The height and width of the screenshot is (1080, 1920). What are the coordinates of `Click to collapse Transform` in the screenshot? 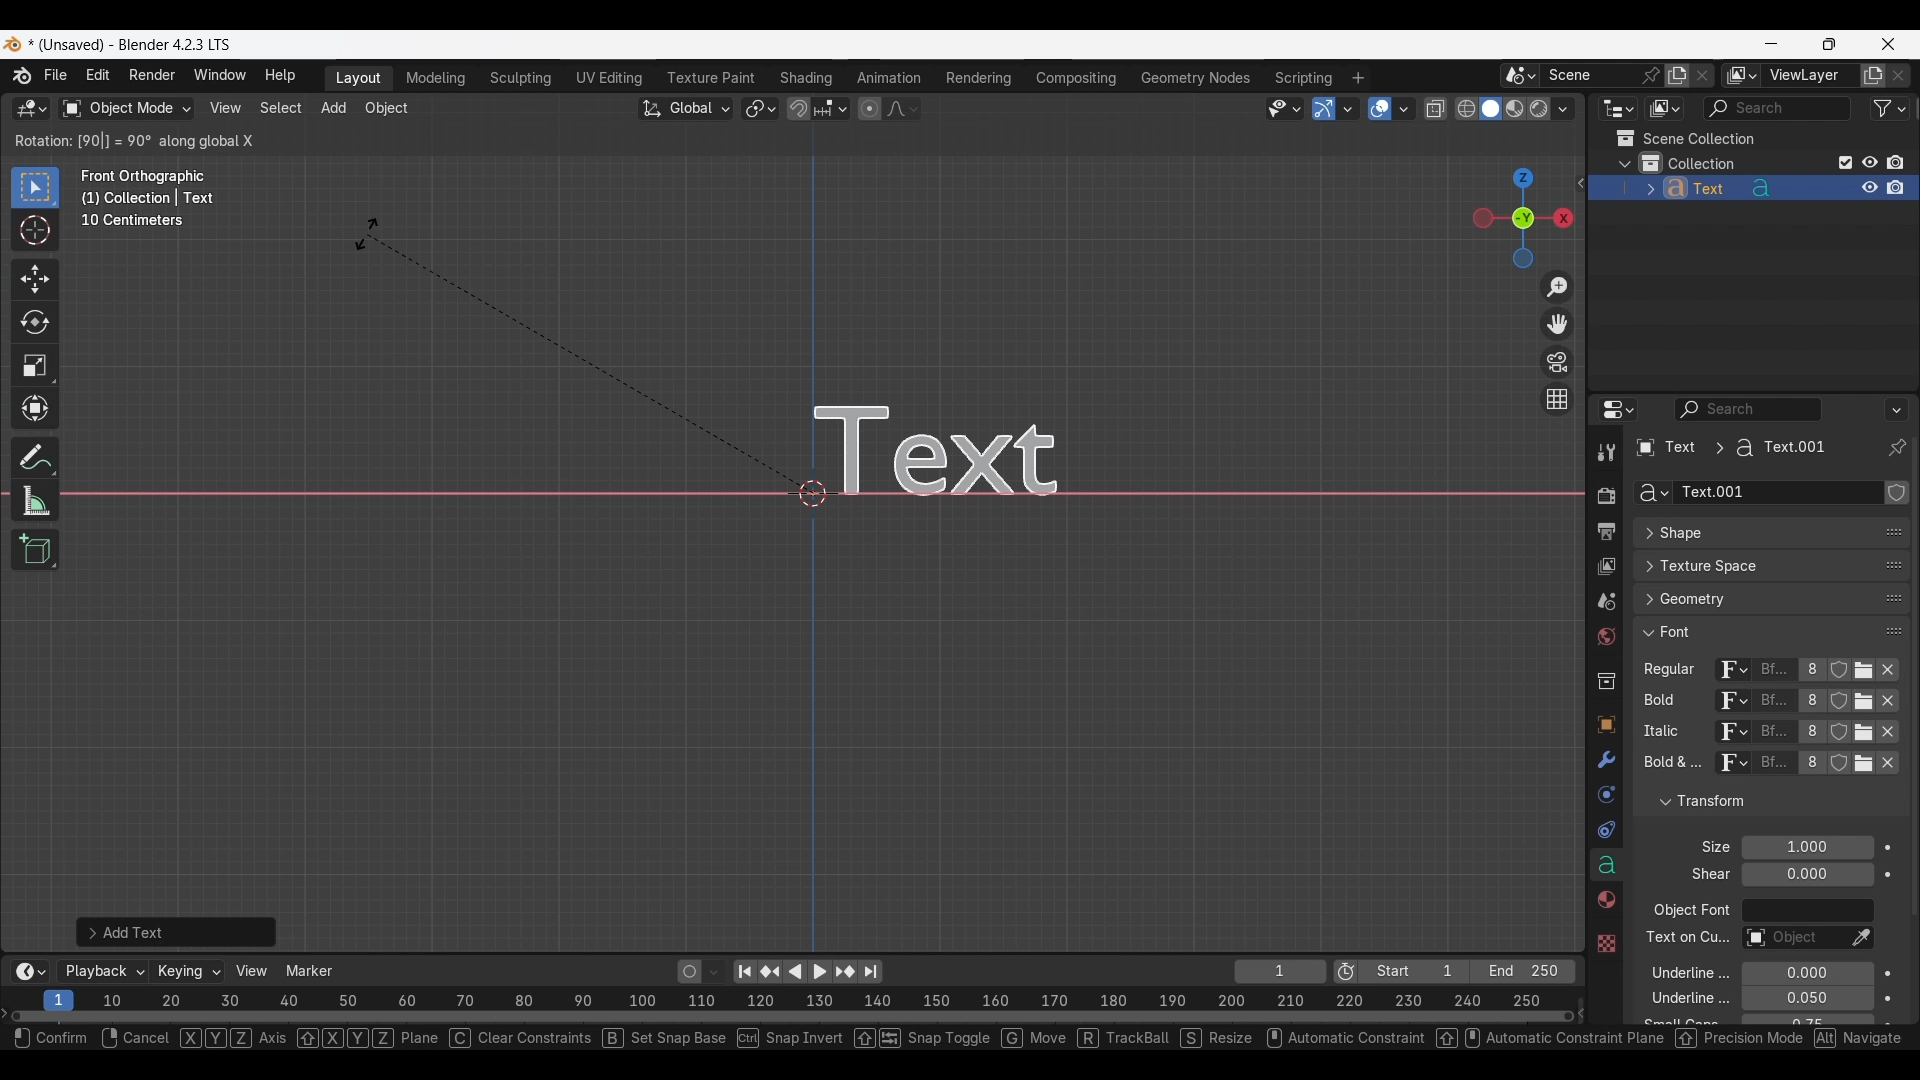 It's located at (1754, 802).